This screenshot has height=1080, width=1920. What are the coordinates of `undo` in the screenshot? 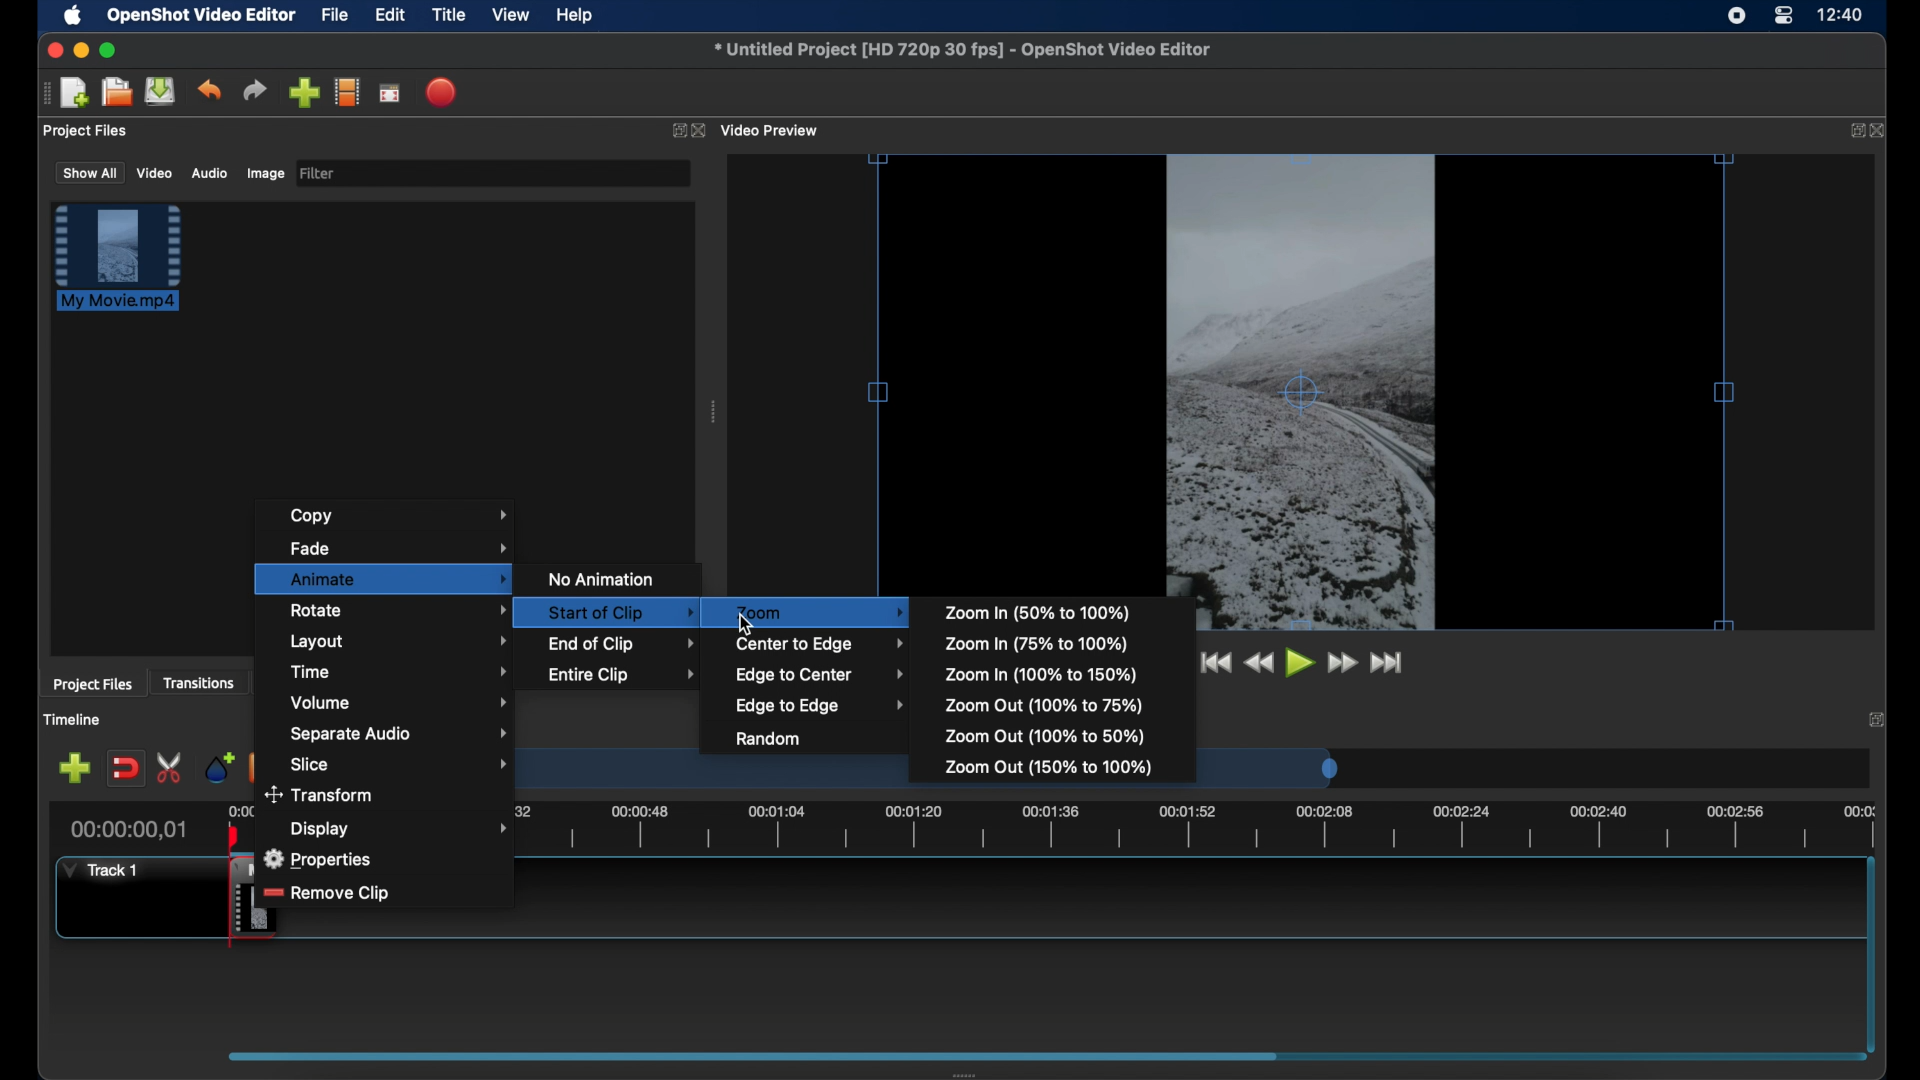 It's located at (209, 89).